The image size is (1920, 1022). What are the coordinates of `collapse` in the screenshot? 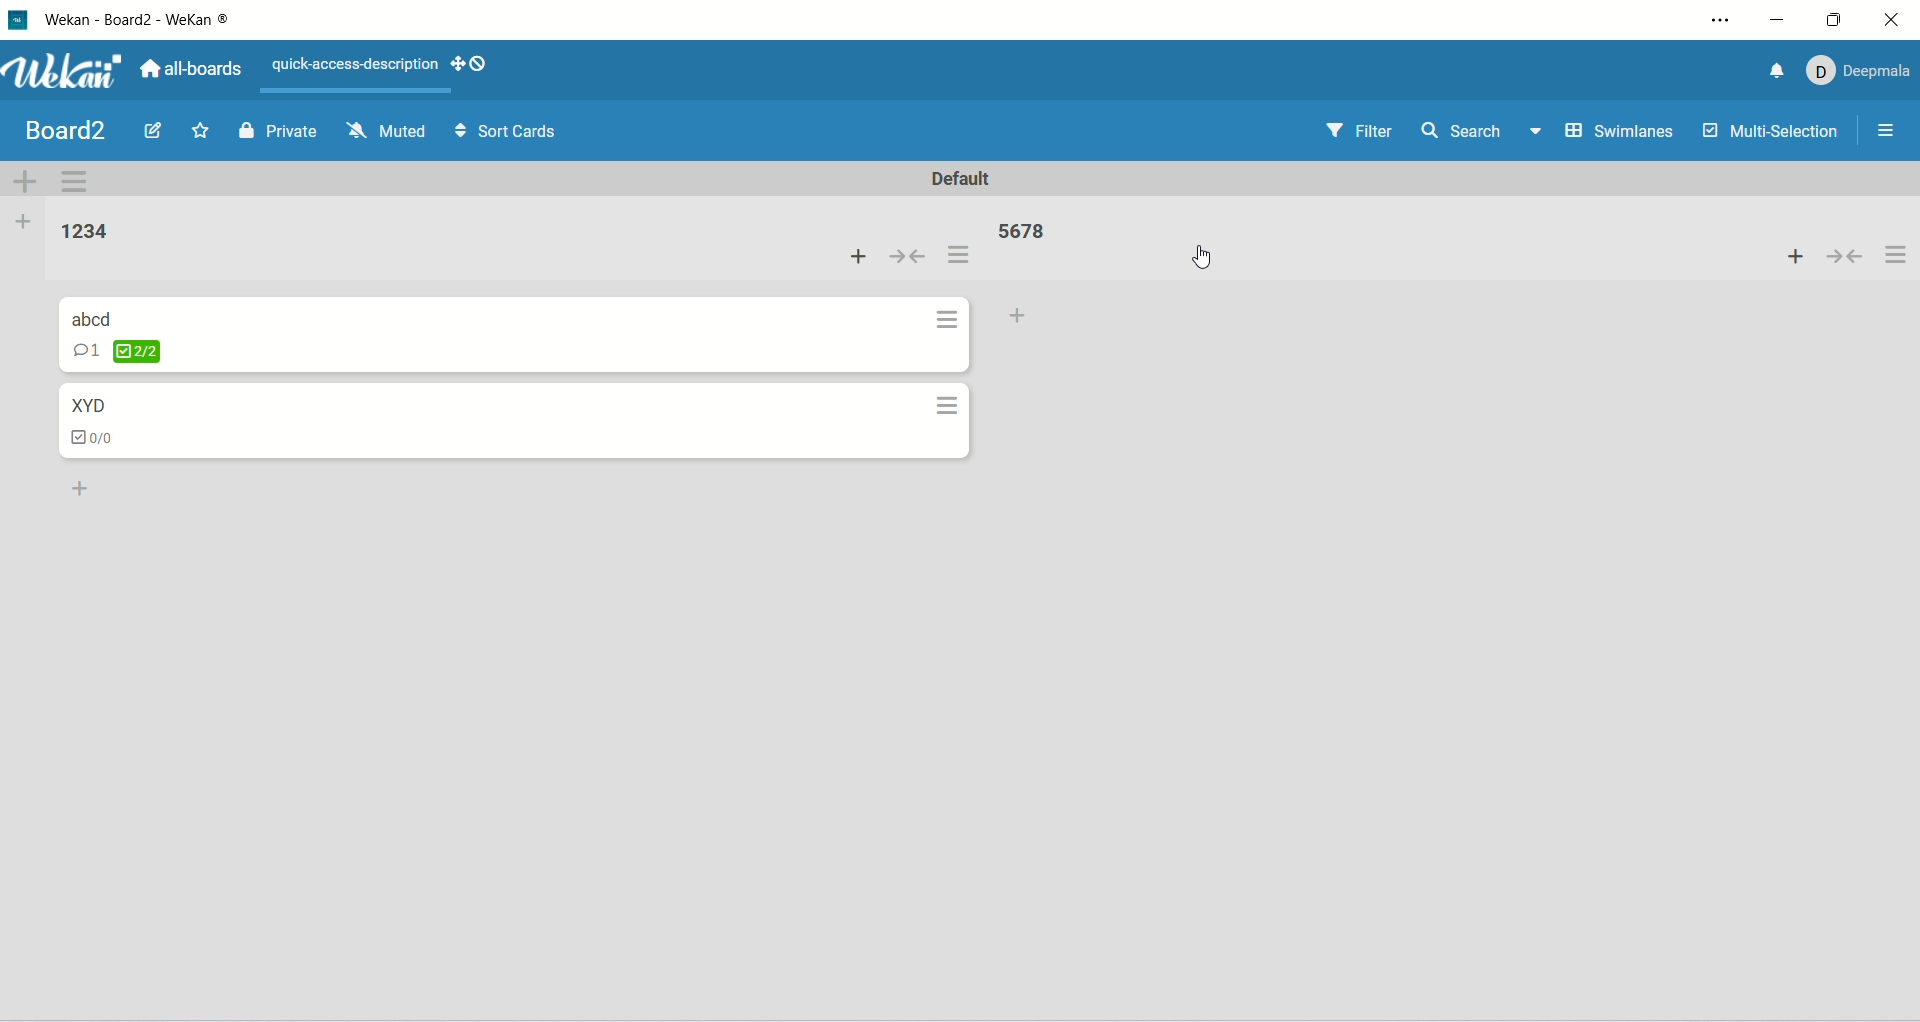 It's located at (1849, 259).